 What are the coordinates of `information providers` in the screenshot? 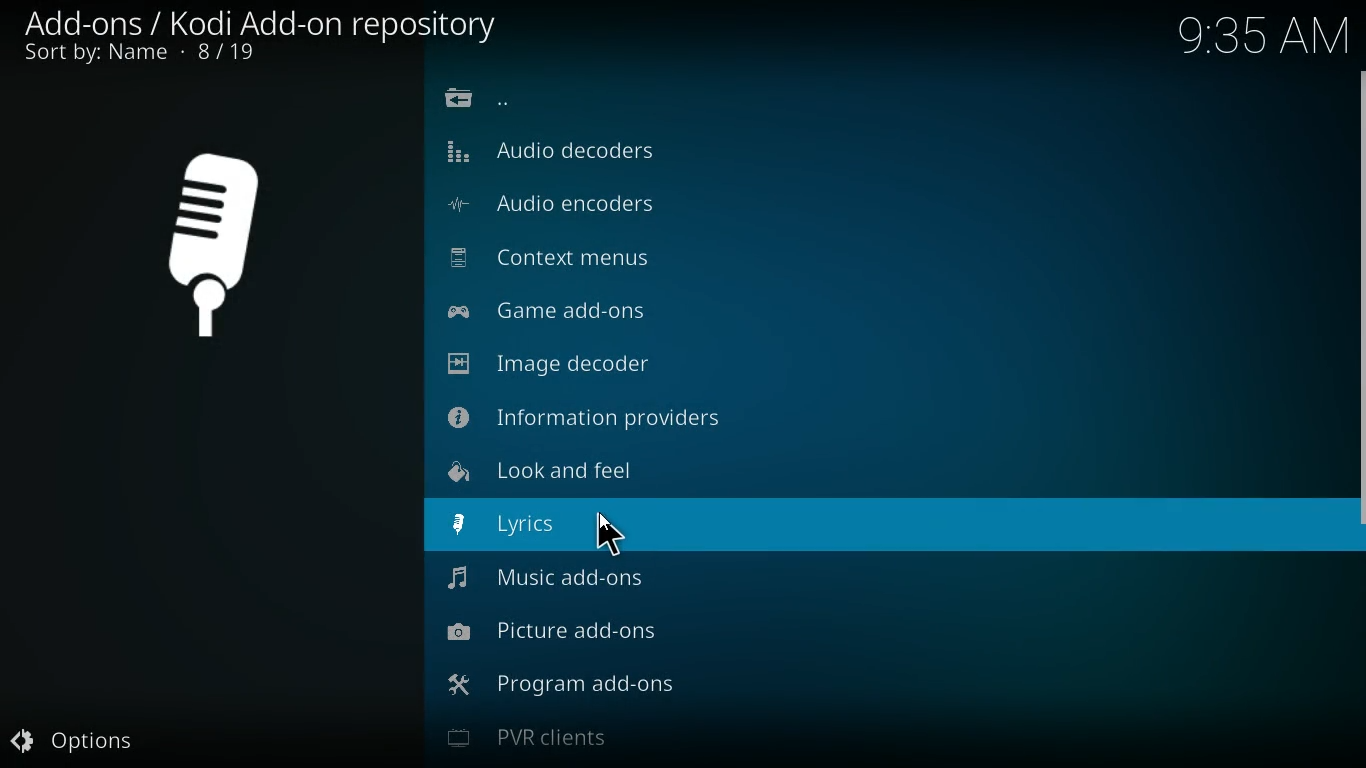 It's located at (604, 417).